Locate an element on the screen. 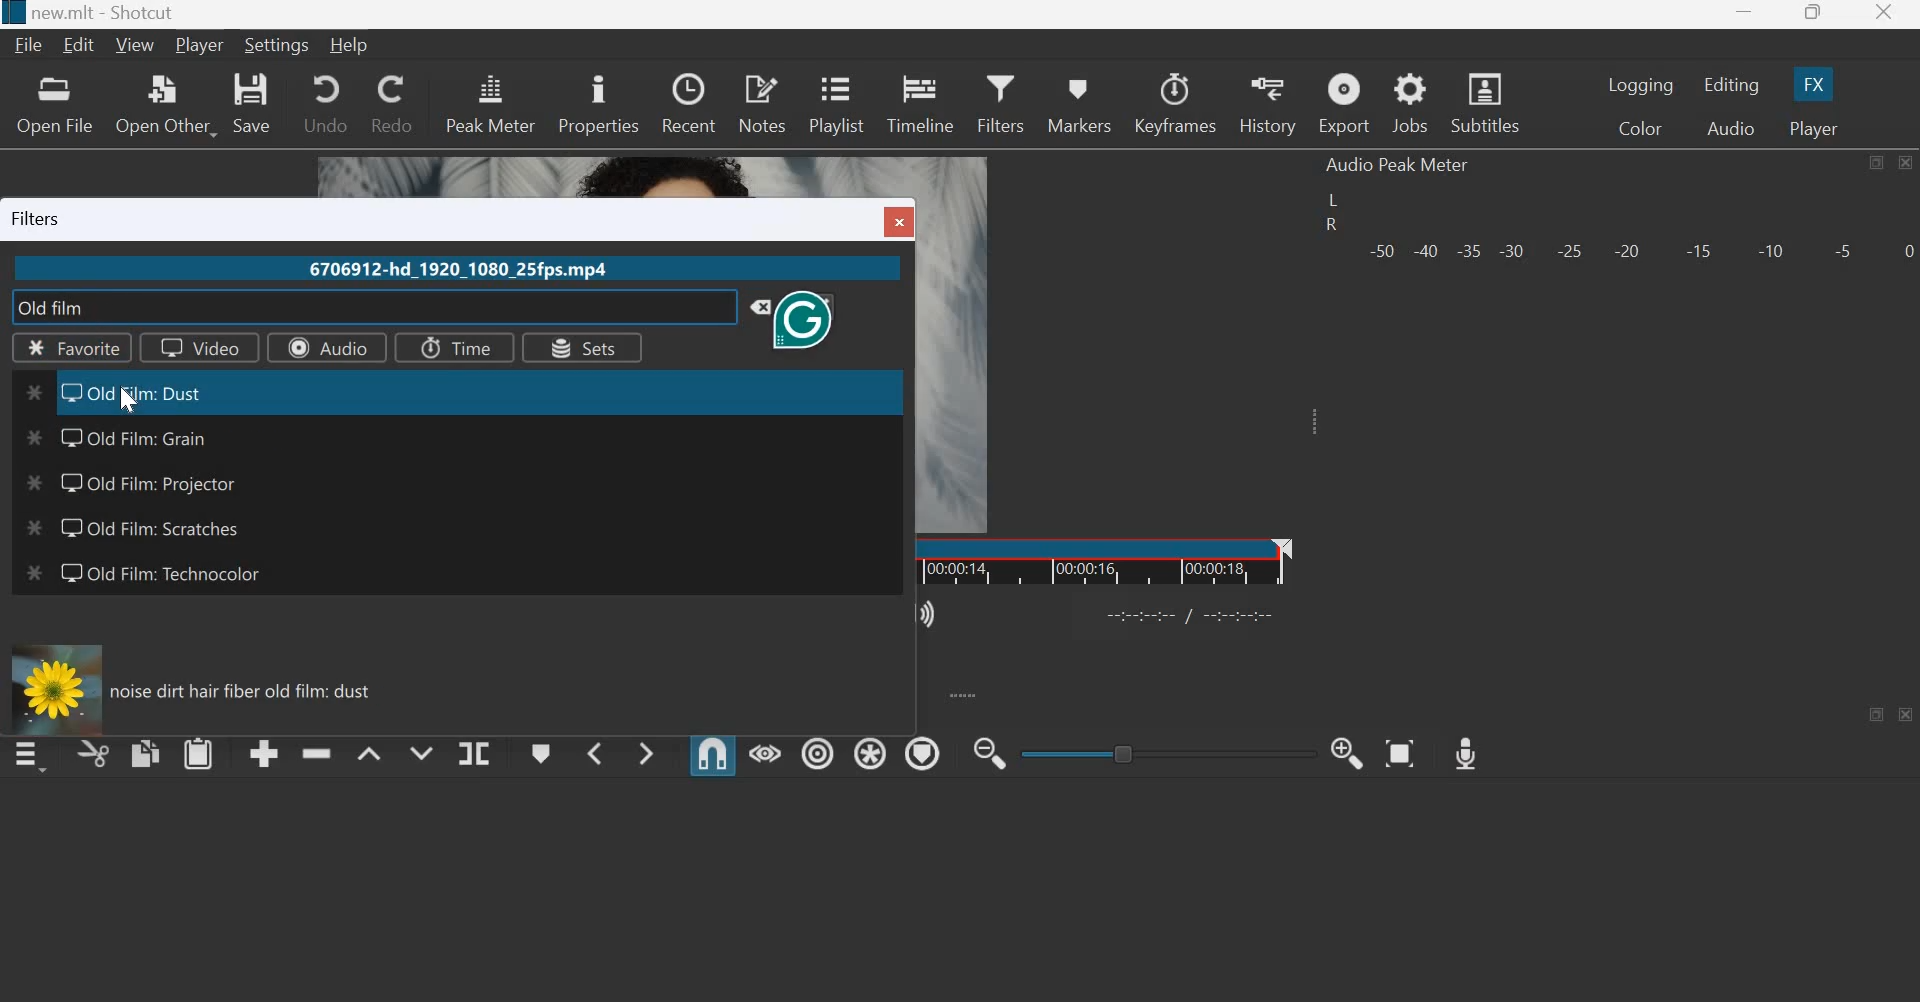 The height and width of the screenshot is (1002, 1920). close is located at coordinates (1904, 162).